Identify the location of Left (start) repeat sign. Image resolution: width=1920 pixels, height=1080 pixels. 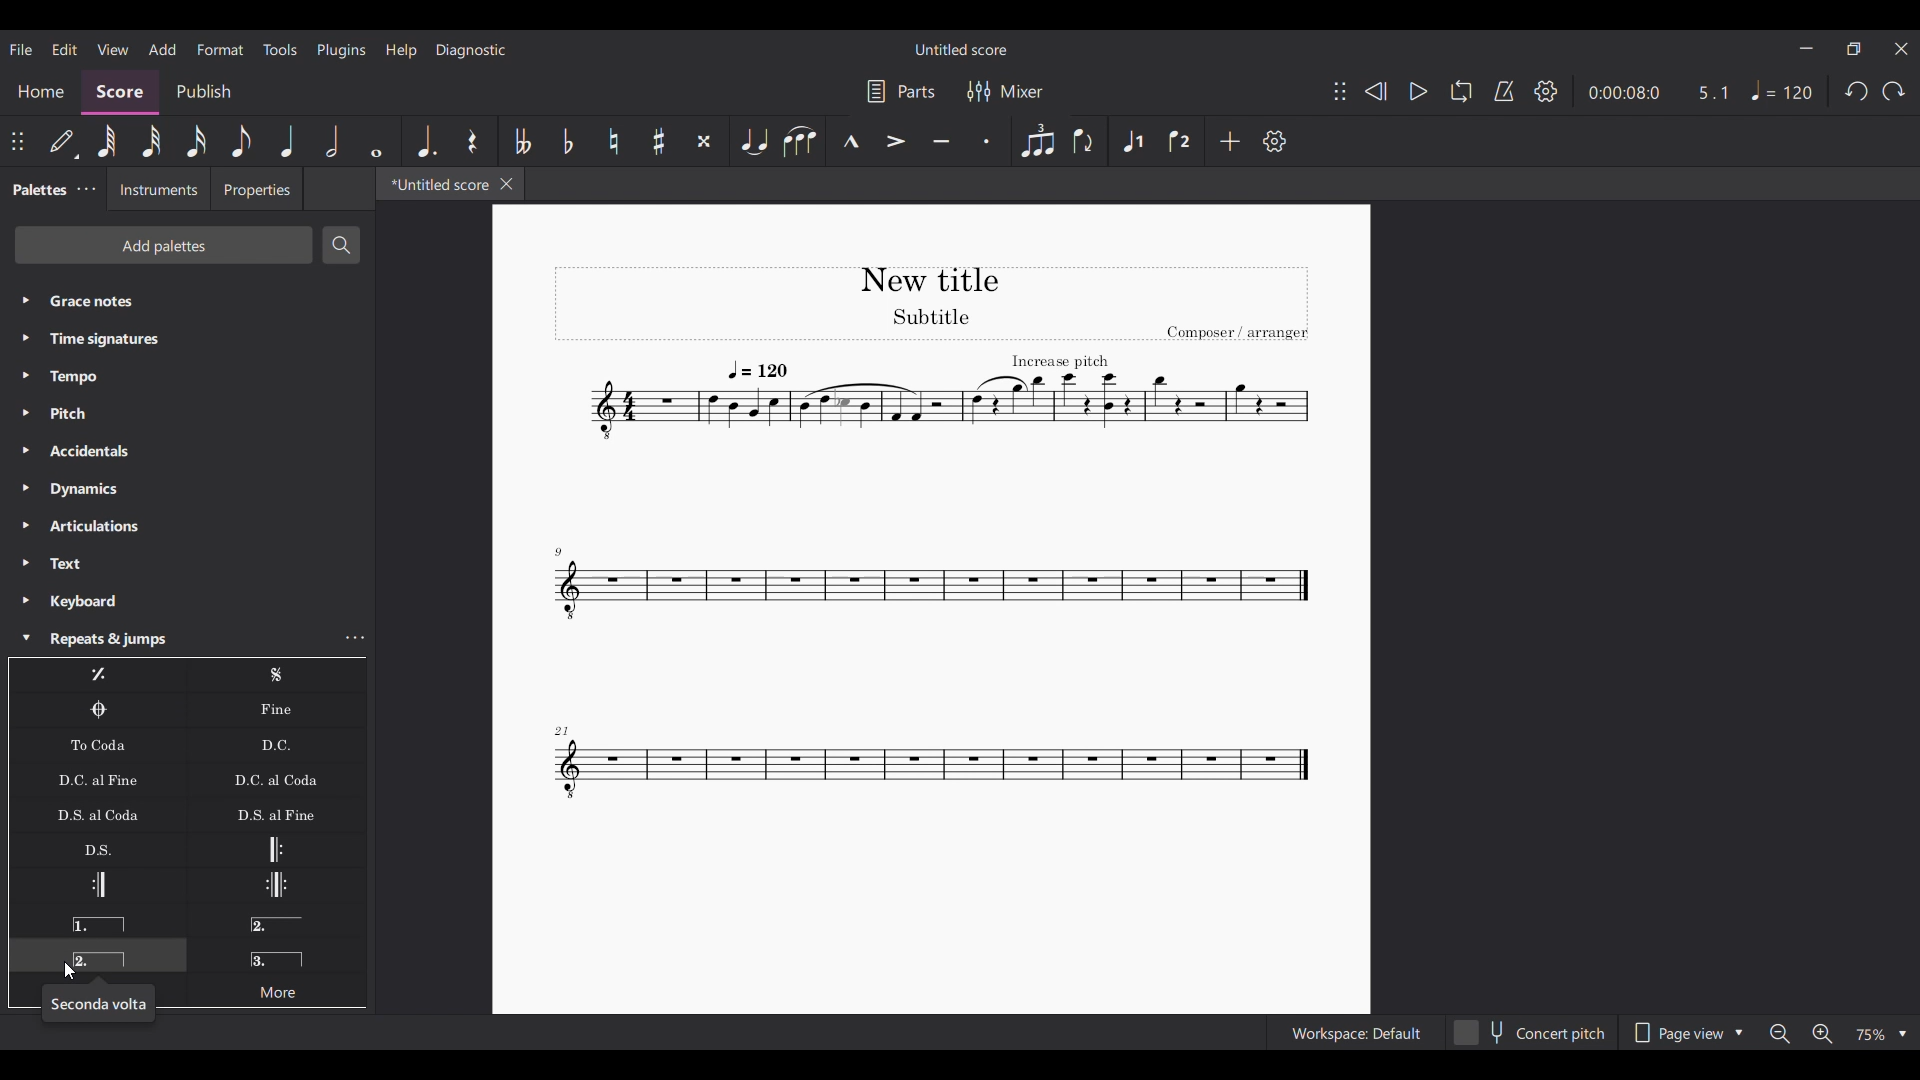
(276, 849).